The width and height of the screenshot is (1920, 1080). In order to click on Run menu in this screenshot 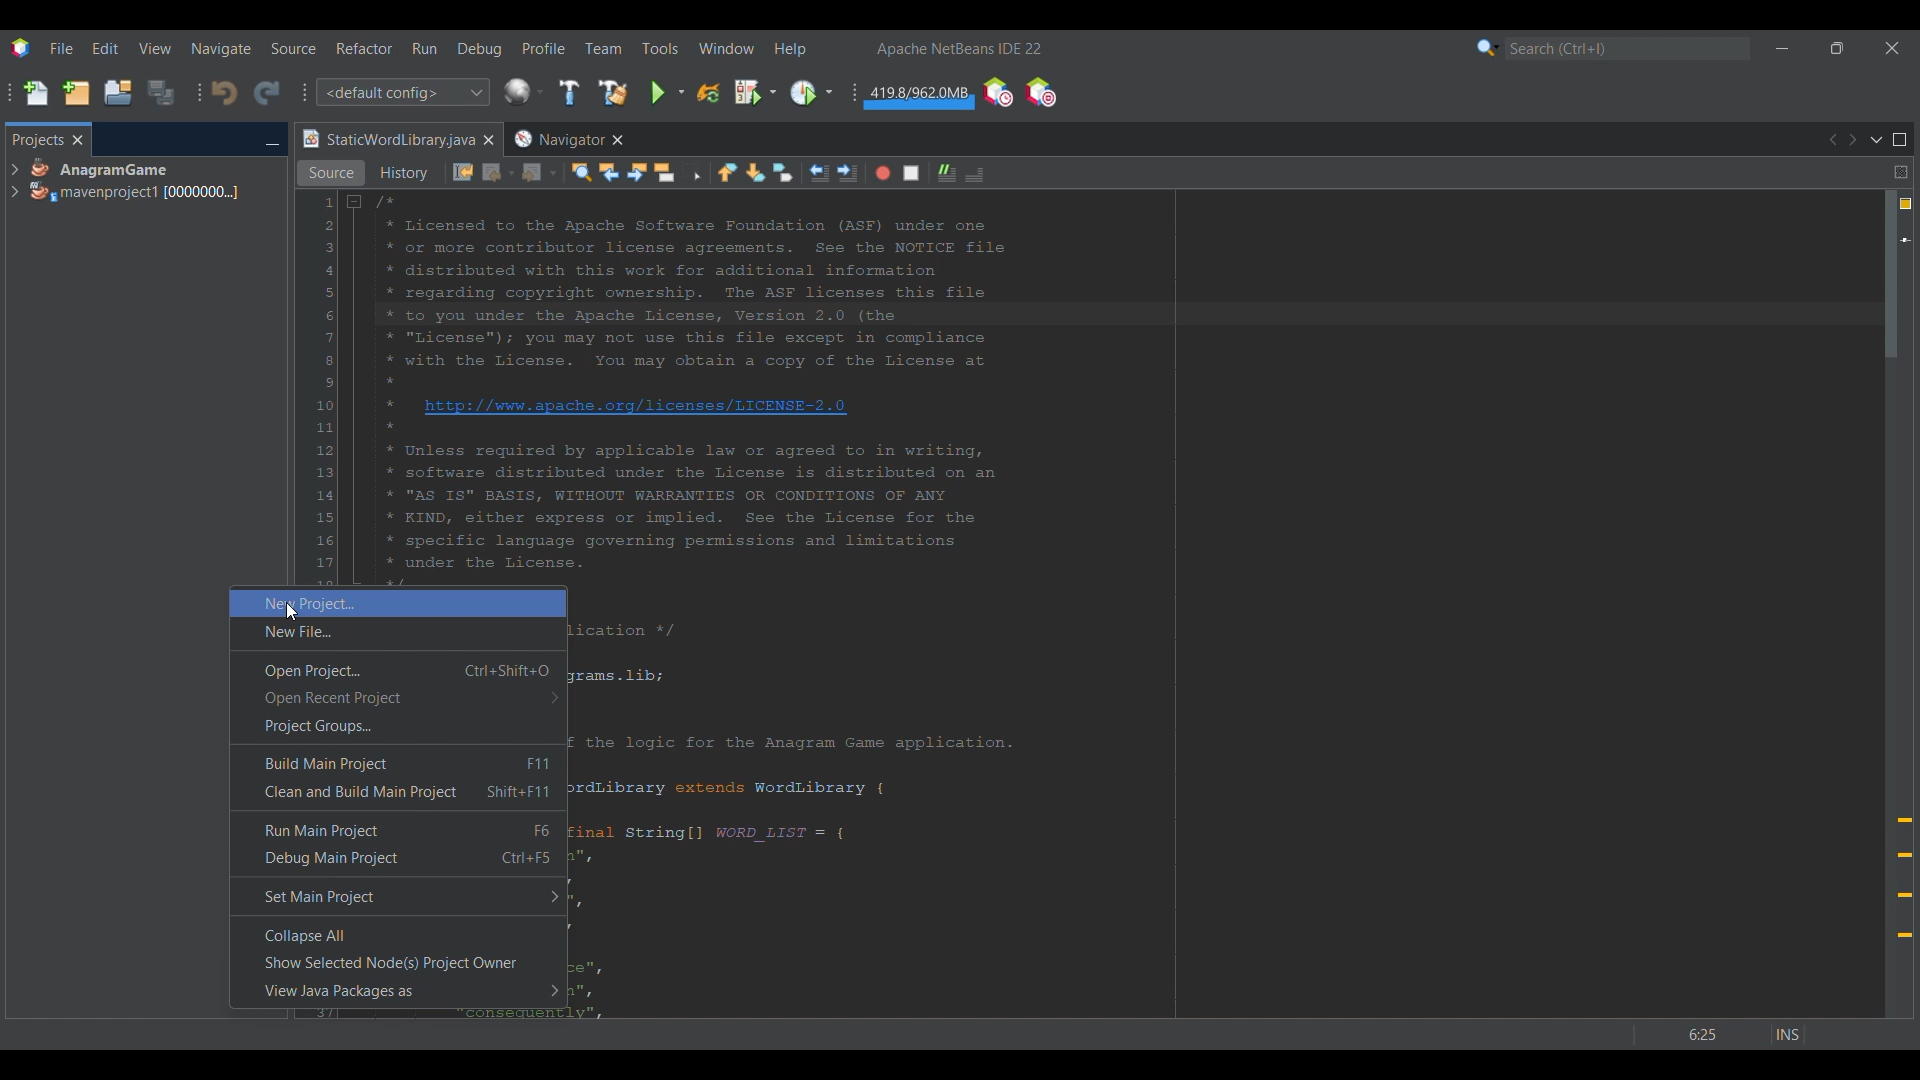, I will do `click(424, 48)`.